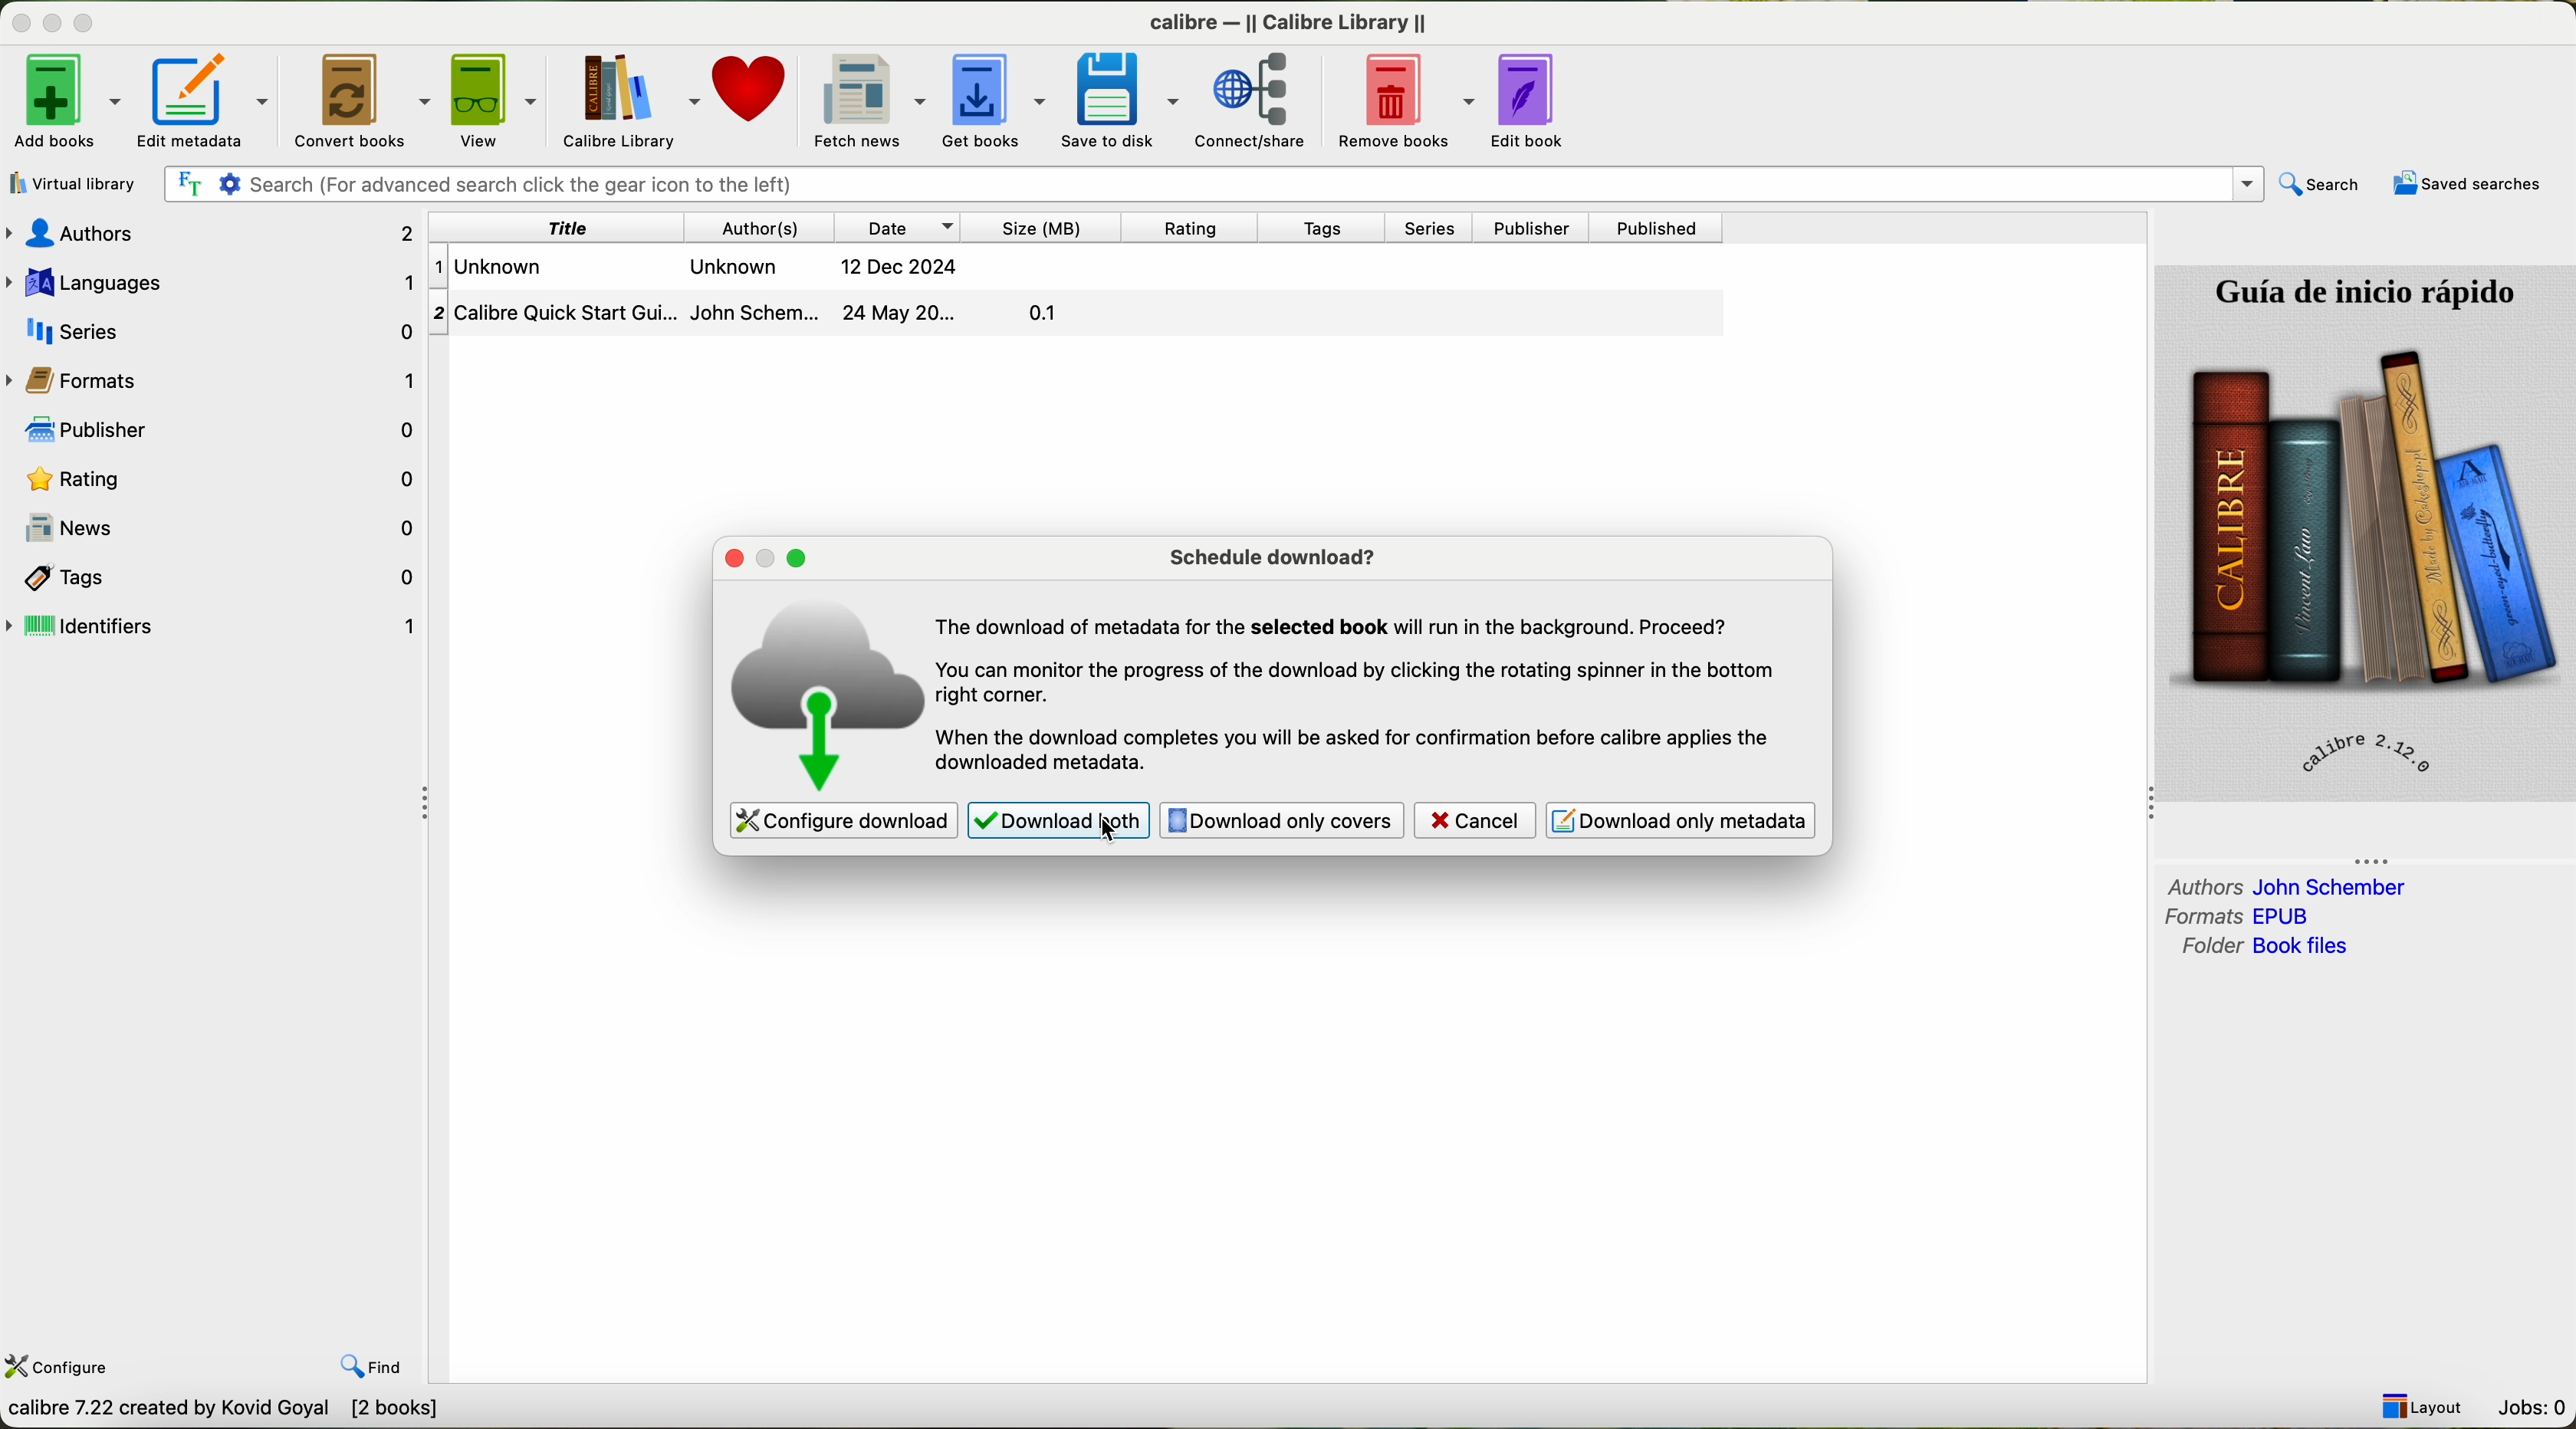  I want to click on search, so click(2321, 184).